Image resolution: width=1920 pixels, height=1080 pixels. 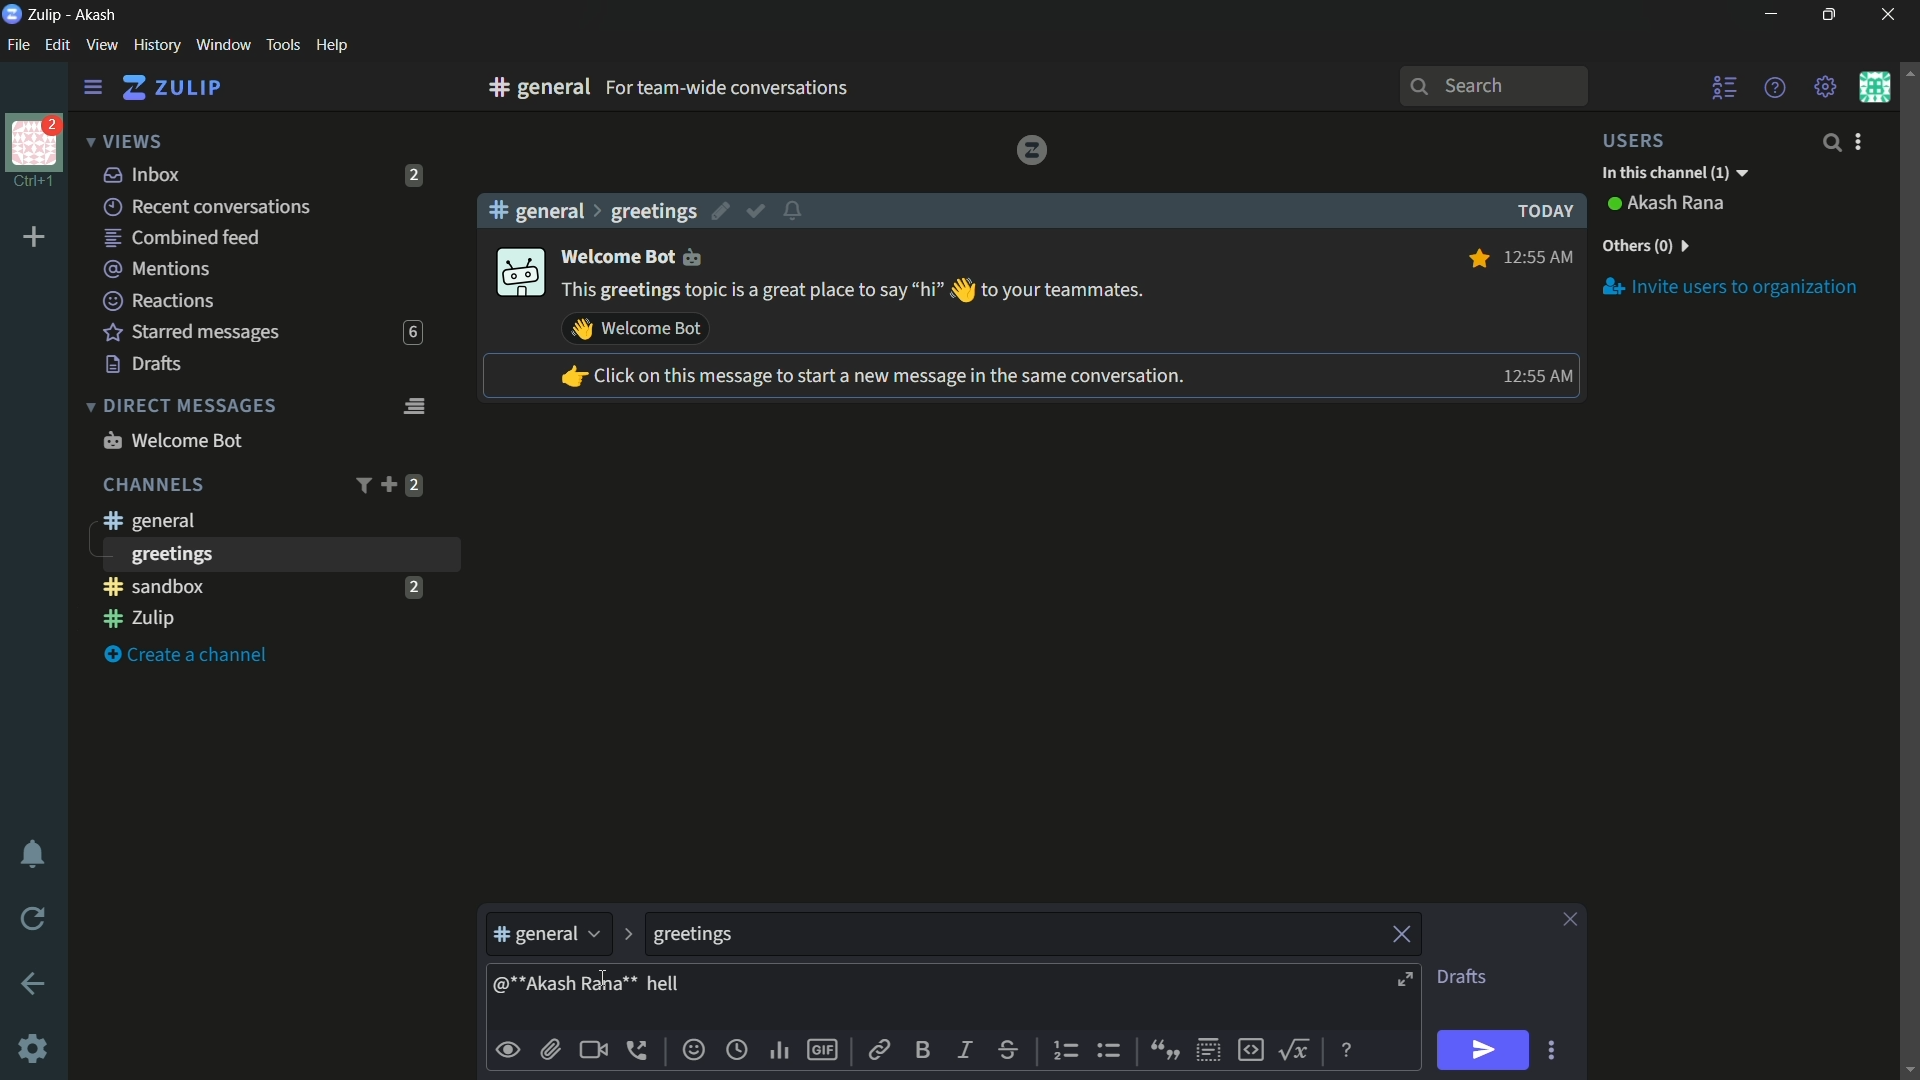 I want to click on # general for team wide conversations, so click(x=762, y=87).